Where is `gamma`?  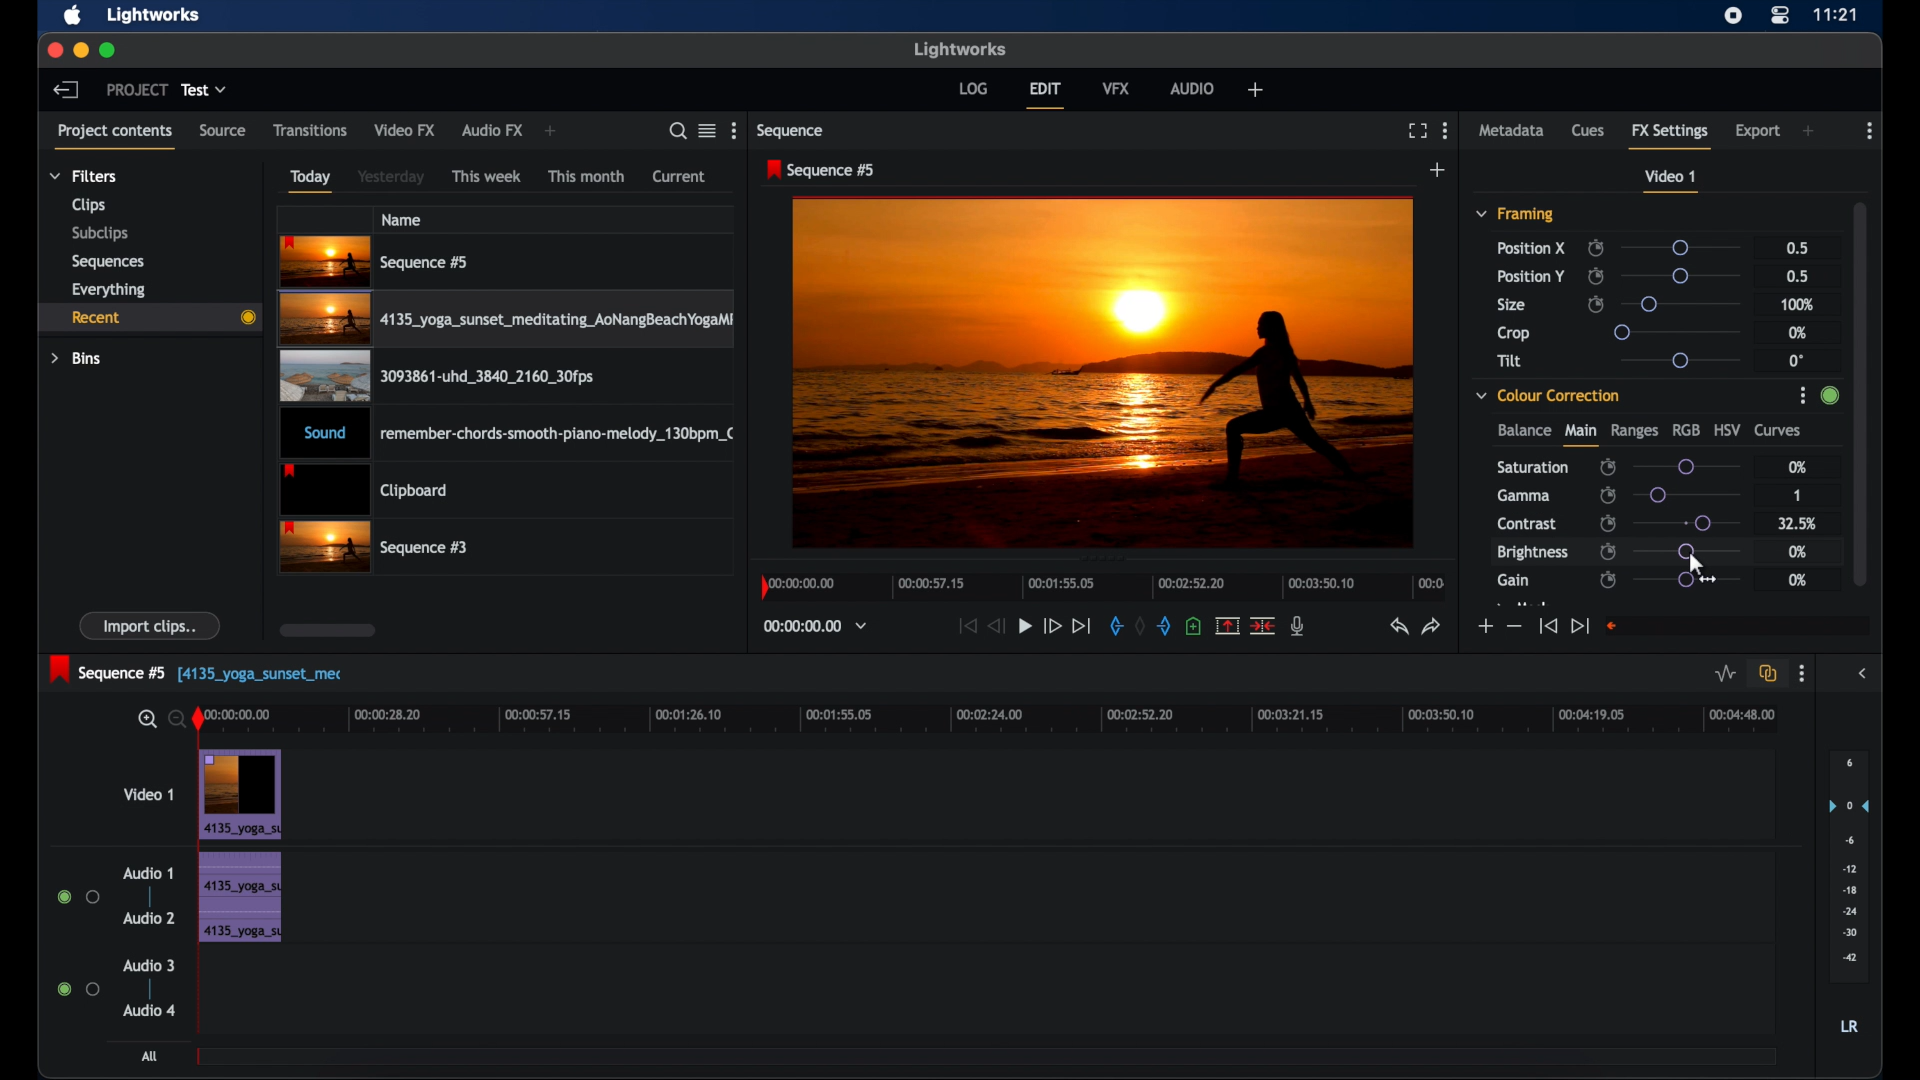
gamma is located at coordinates (1524, 495).